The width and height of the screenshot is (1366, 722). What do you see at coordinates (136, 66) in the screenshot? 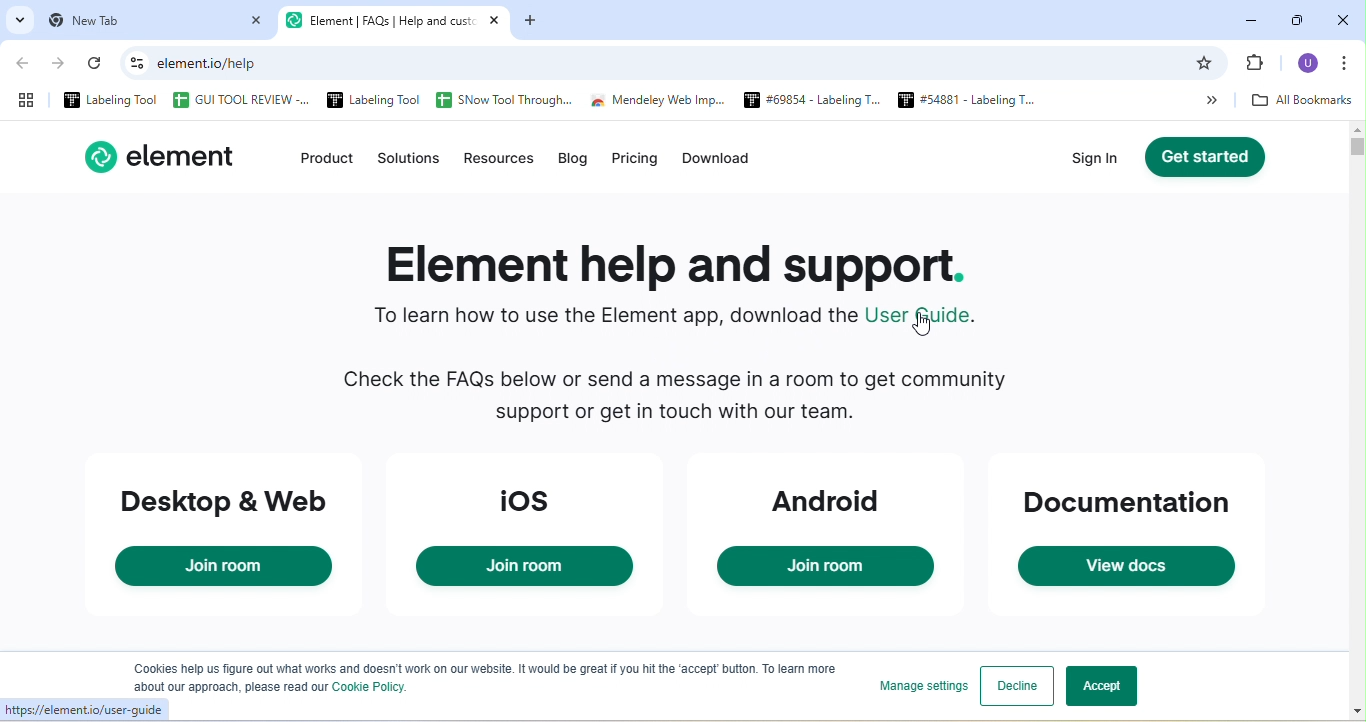
I see `See site information` at bounding box center [136, 66].